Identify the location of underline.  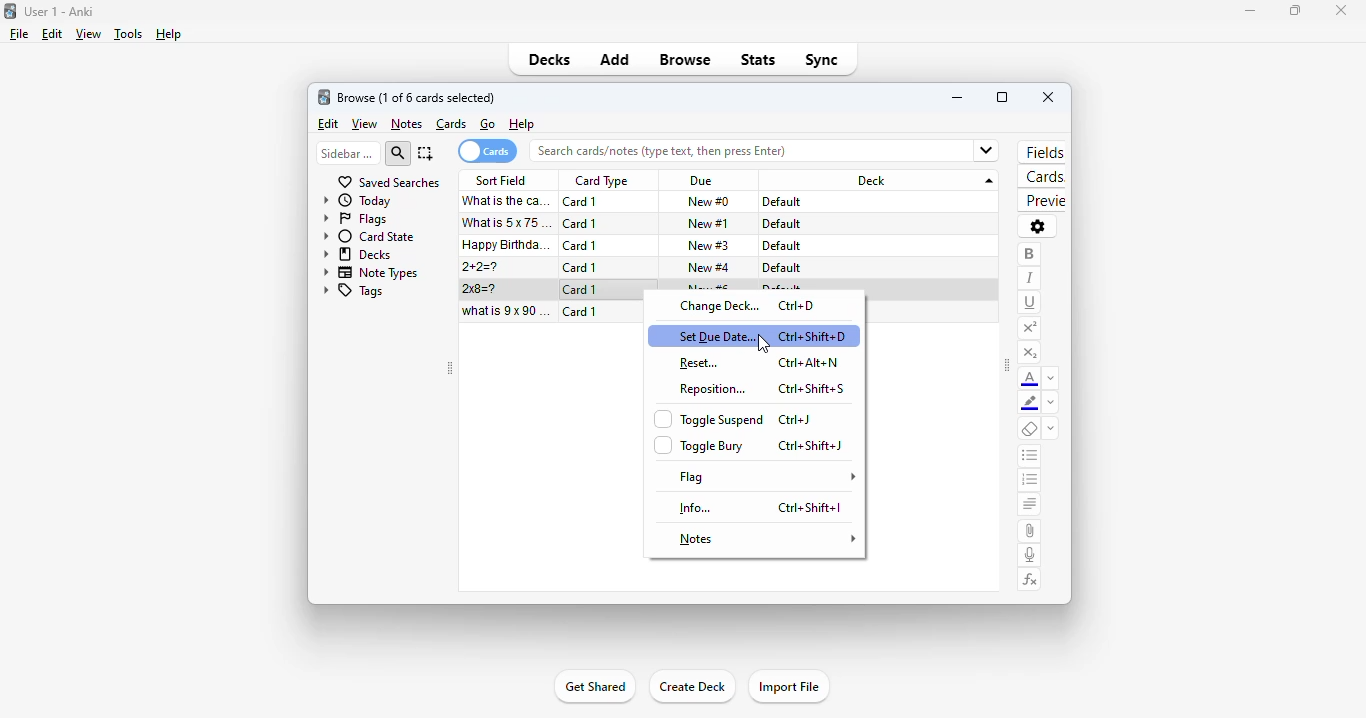
(1030, 302).